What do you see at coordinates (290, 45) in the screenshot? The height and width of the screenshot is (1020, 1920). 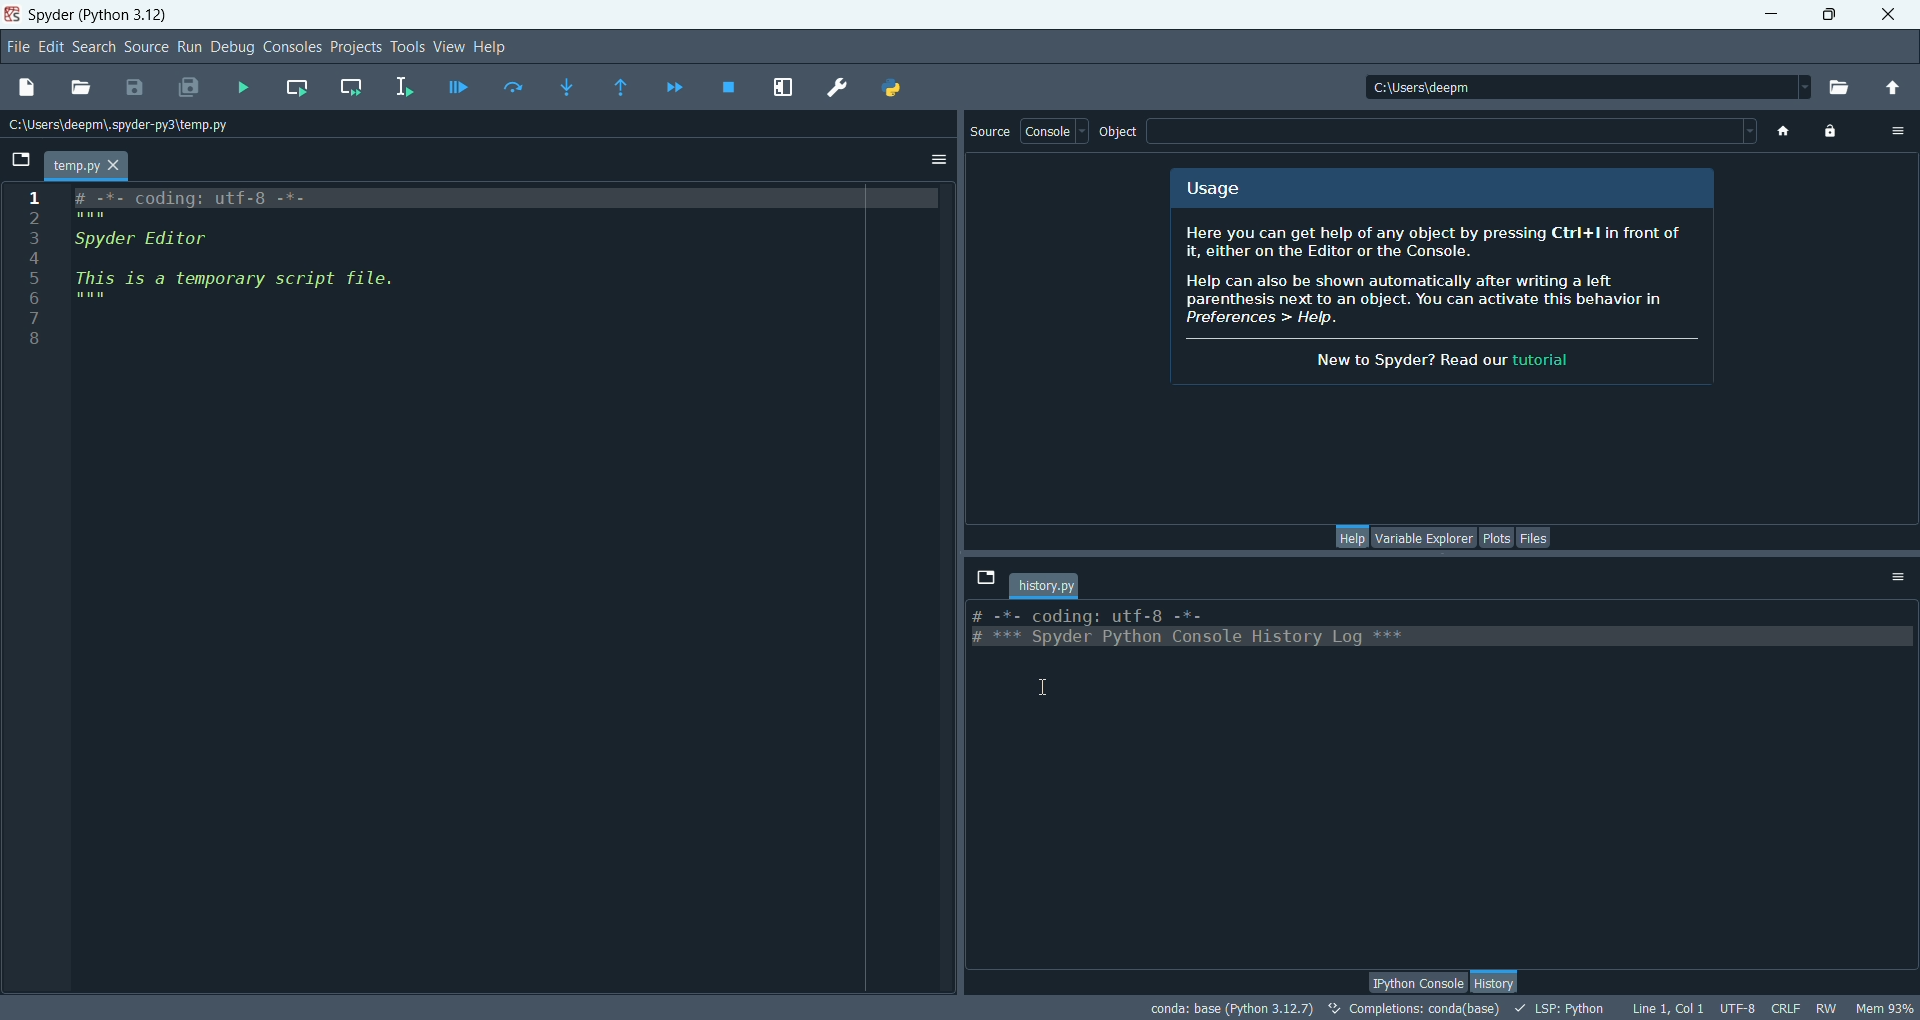 I see `consoles` at bounding box center [290, 45].